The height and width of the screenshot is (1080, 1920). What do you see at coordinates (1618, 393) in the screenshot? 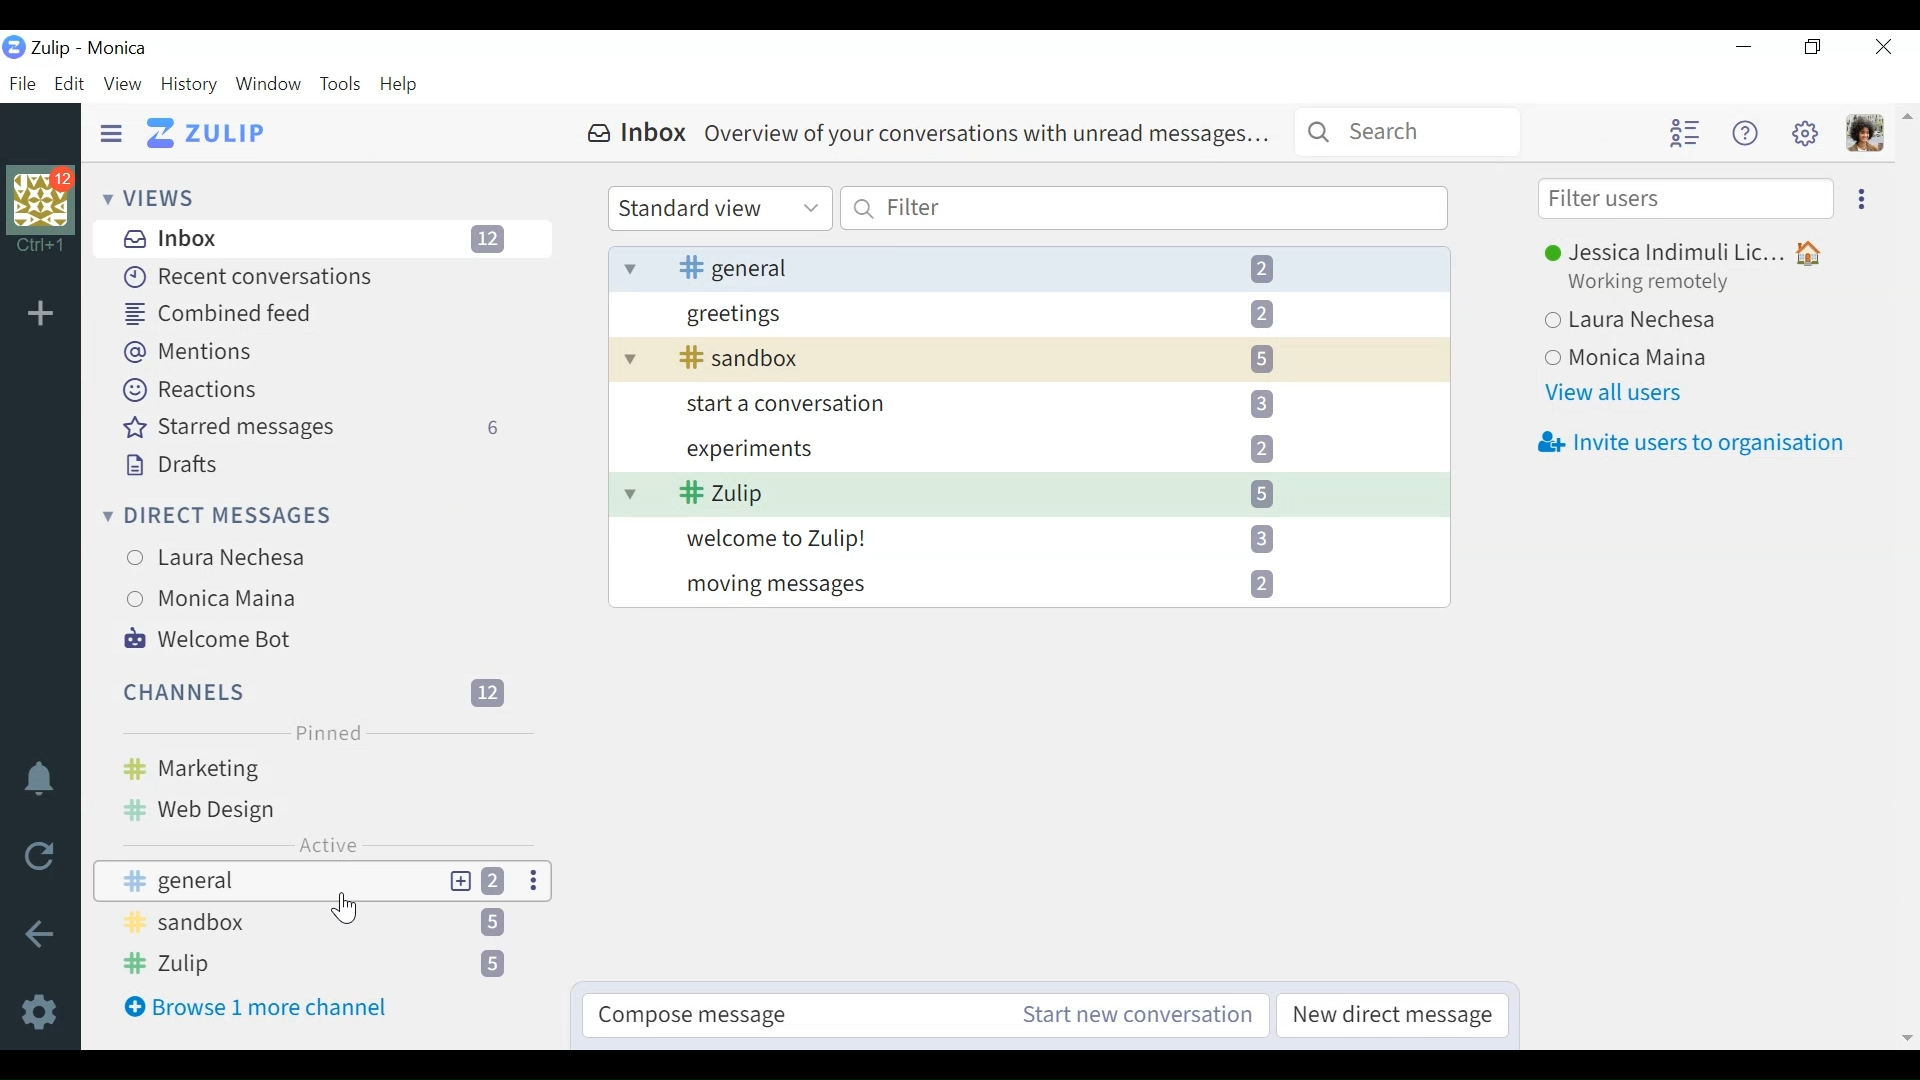
I see `View all users` at bounding box center [1618, 393].